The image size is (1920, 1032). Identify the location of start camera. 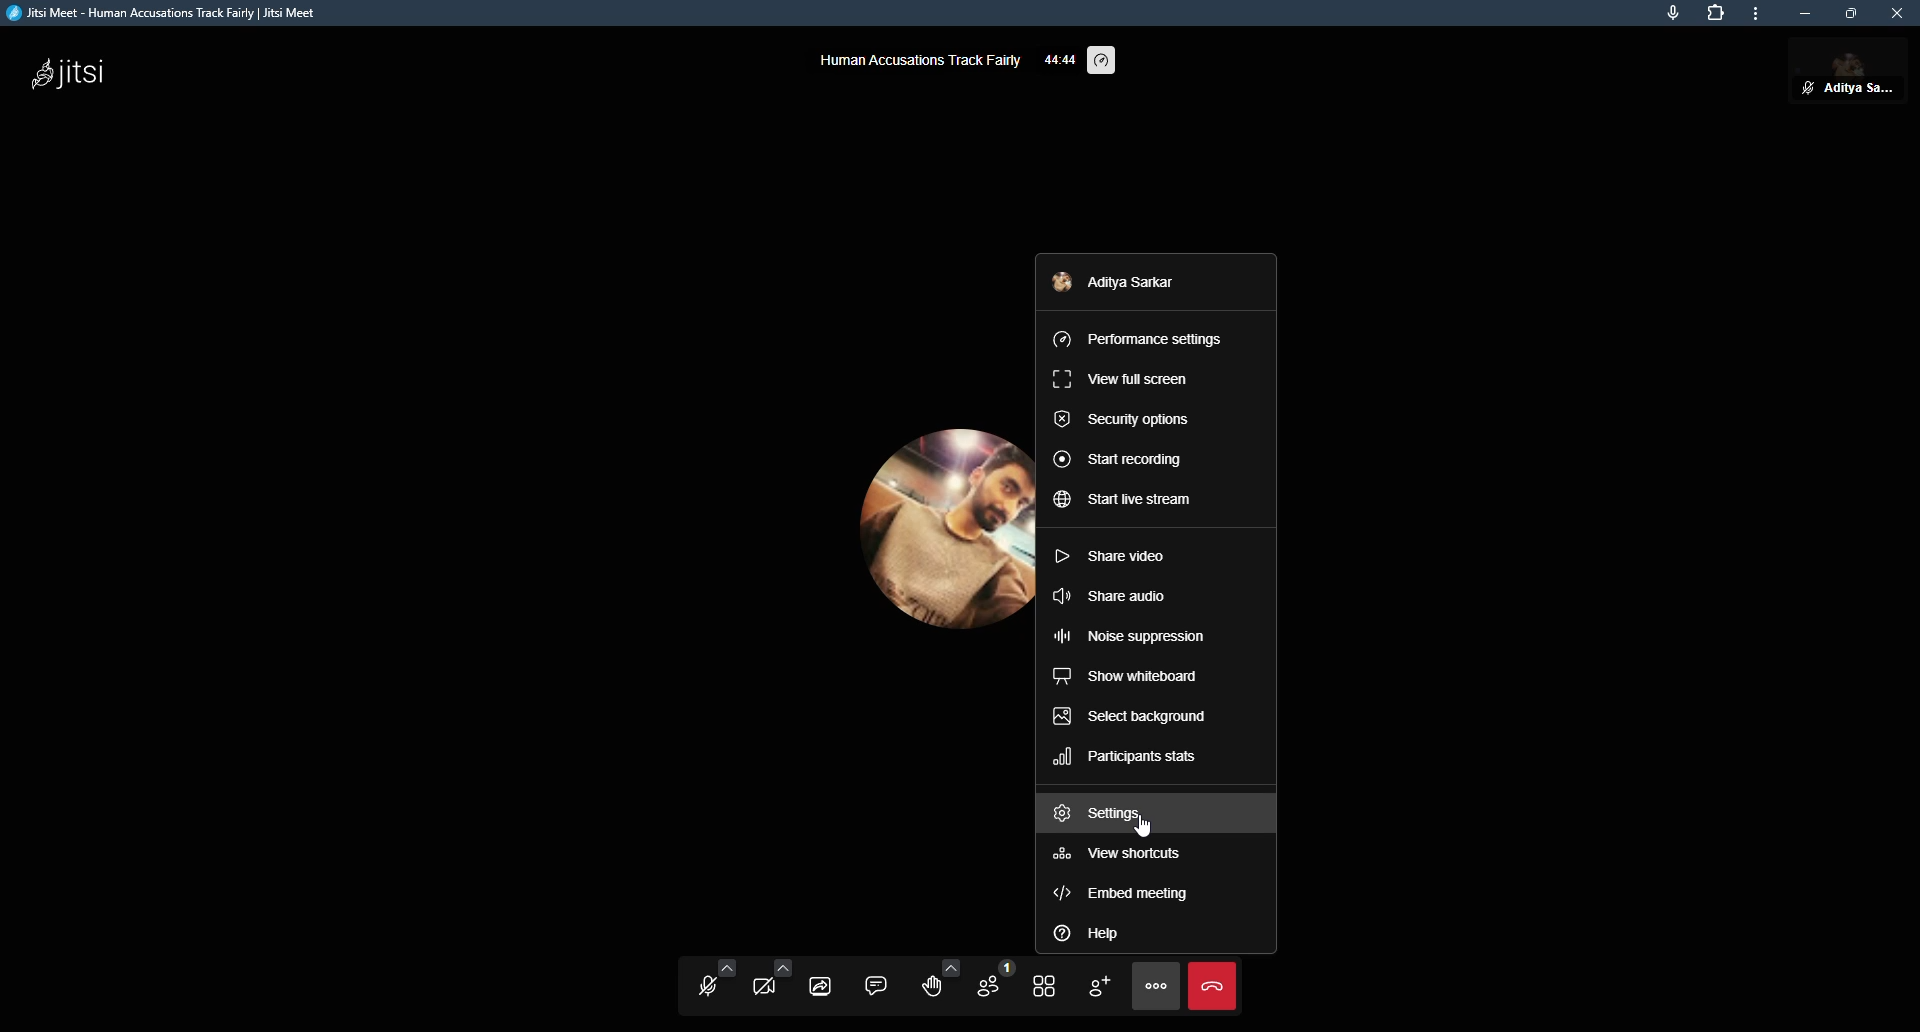
(768, 984).